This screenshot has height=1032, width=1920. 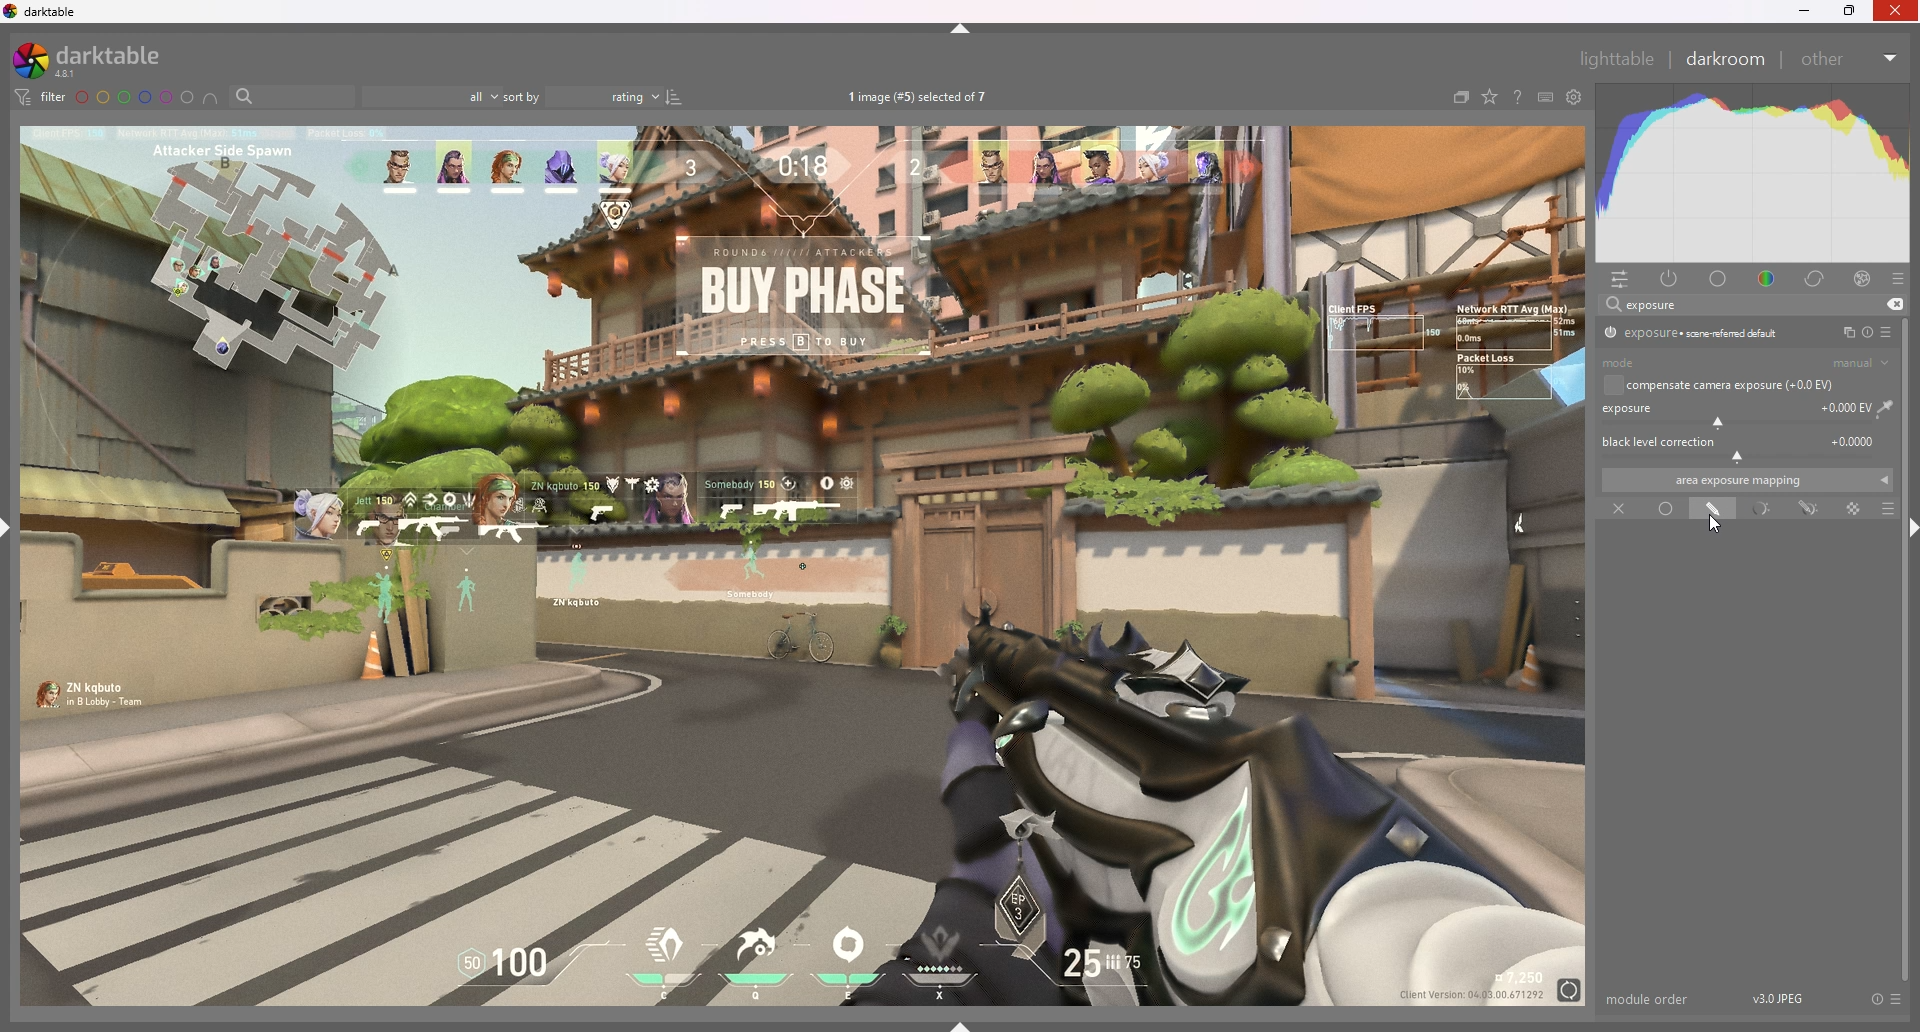 I want to click on images selected, so click(x=920, y=98).